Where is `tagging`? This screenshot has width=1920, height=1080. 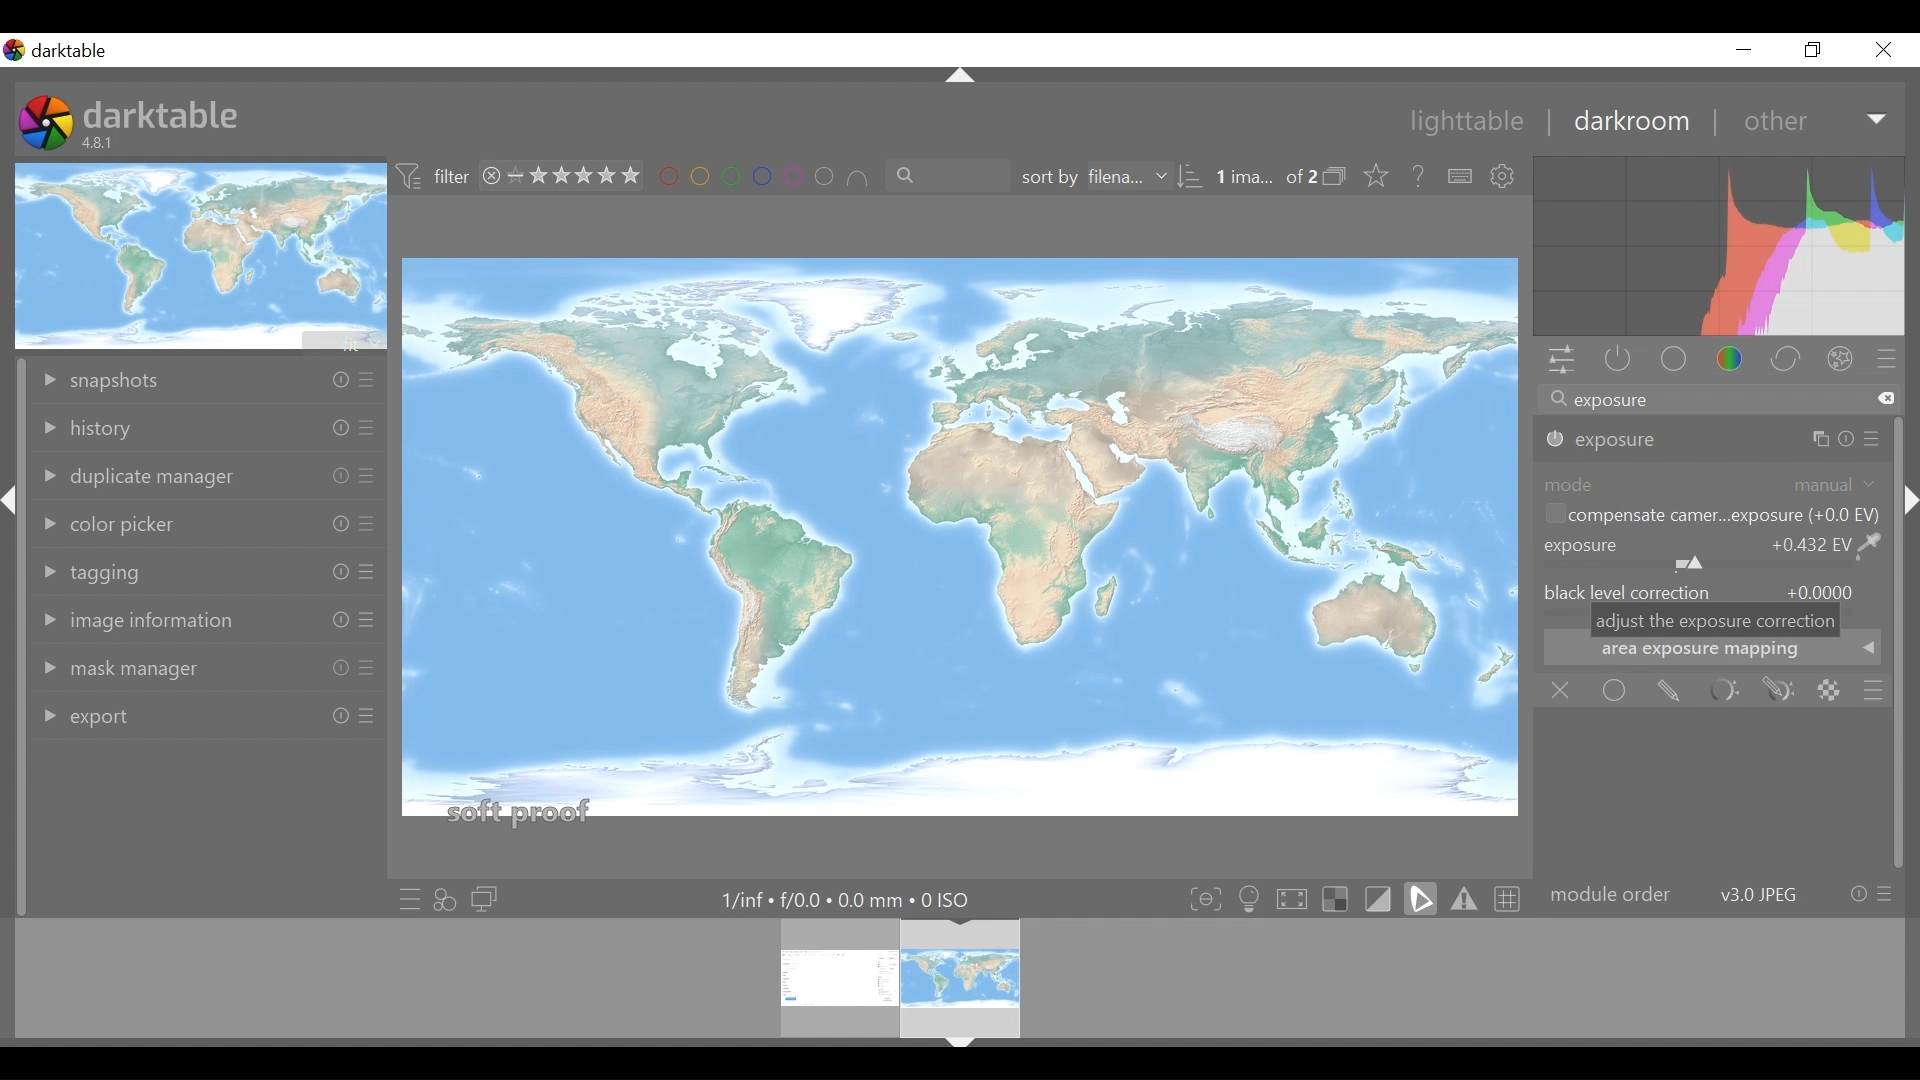 tagging is located at coordinates (111, 569).